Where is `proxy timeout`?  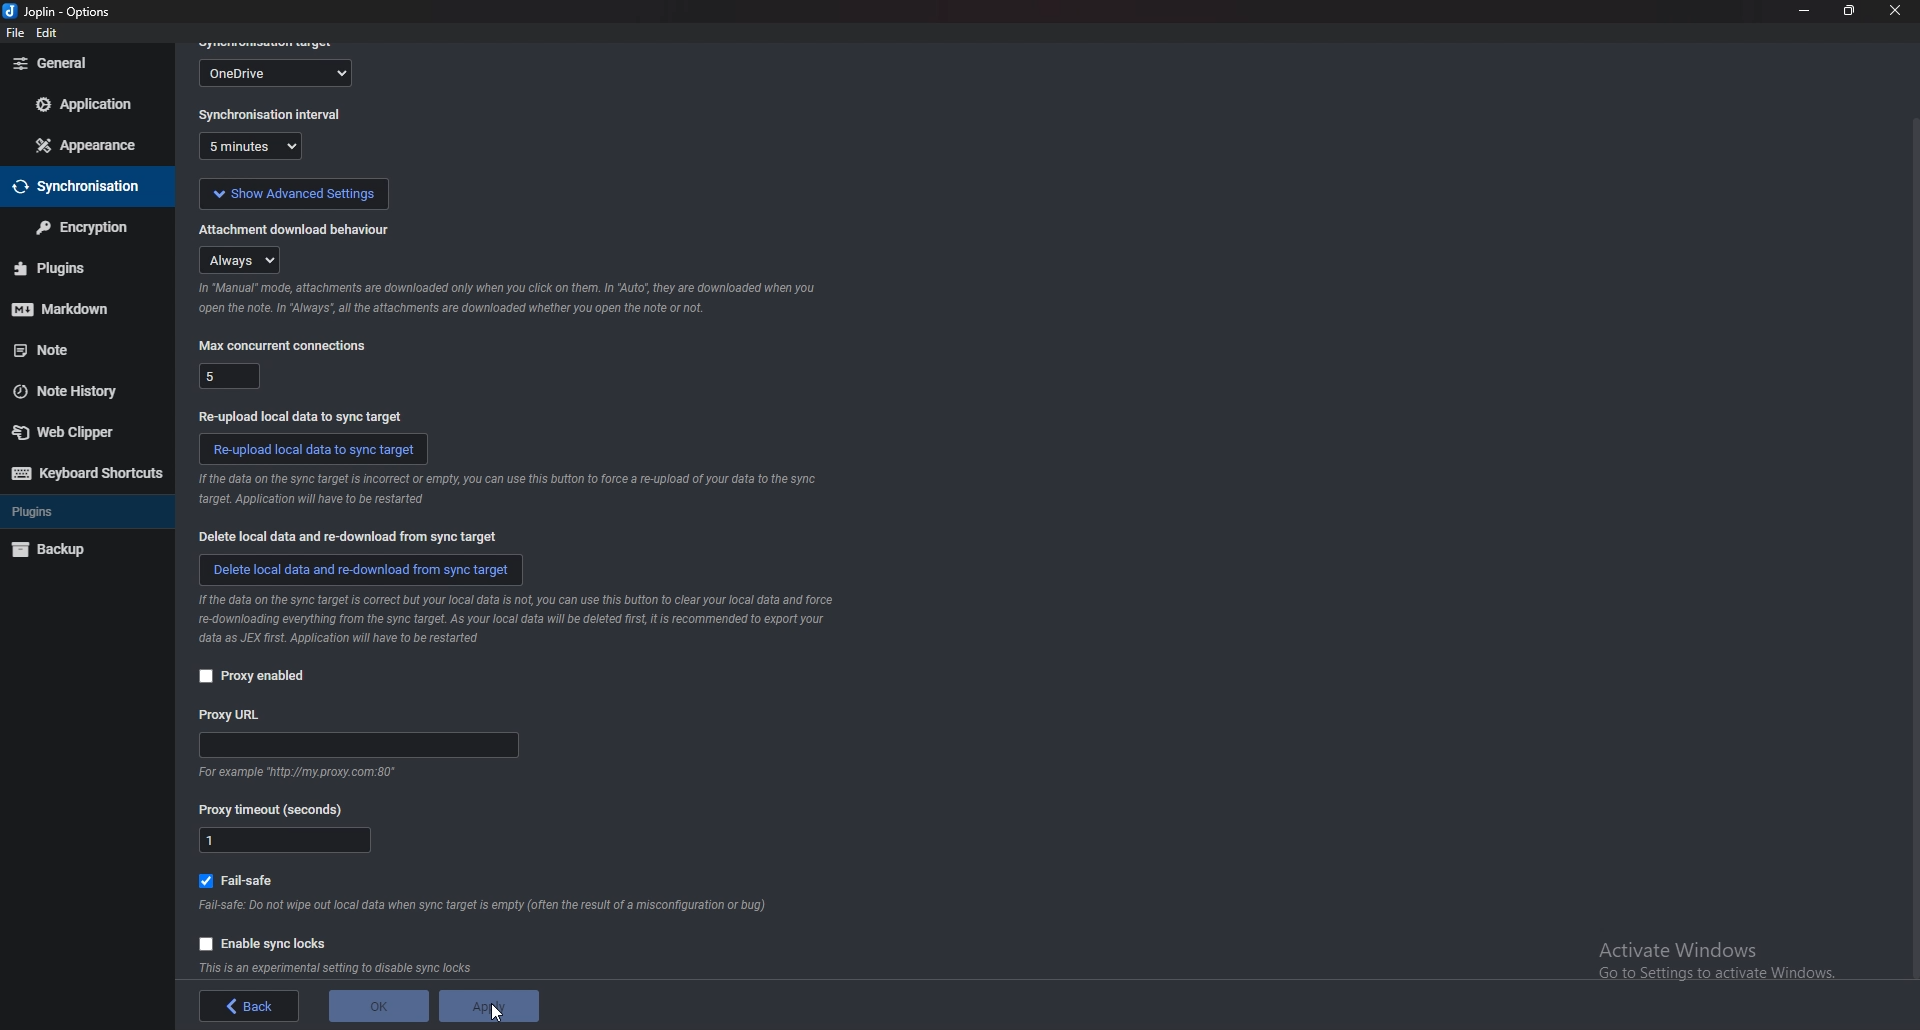 proxy timeout is located at coordinates (279, 809).